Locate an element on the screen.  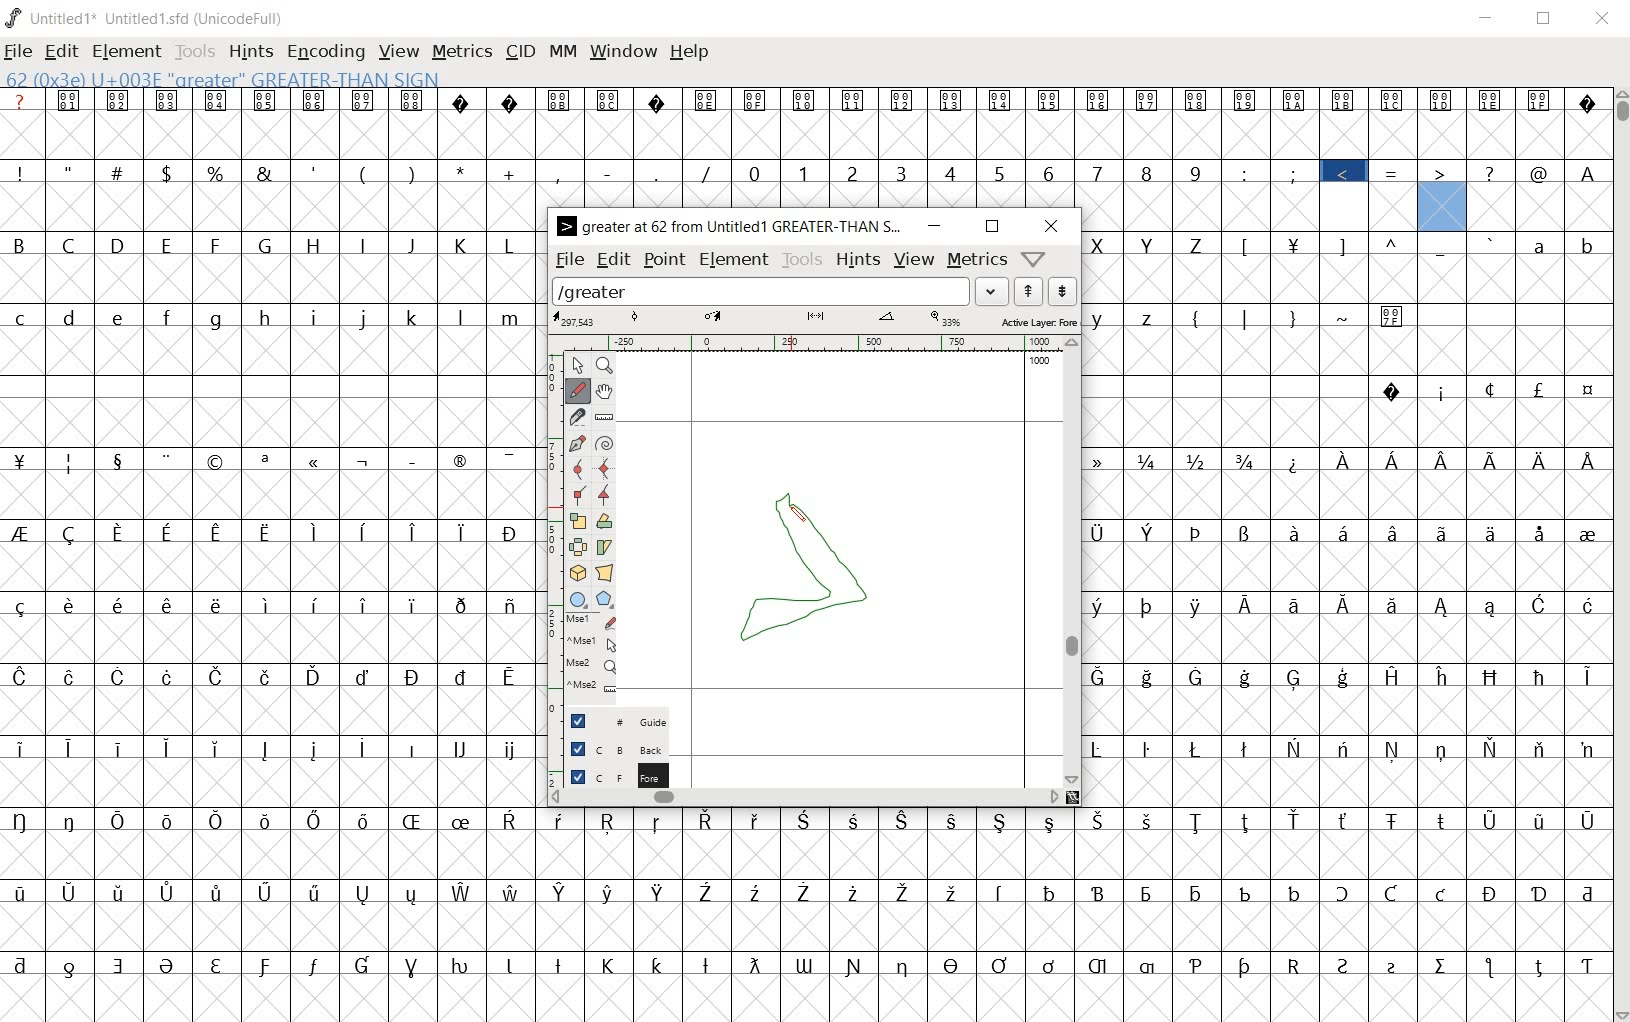
view is located at coordinates (914, 258).